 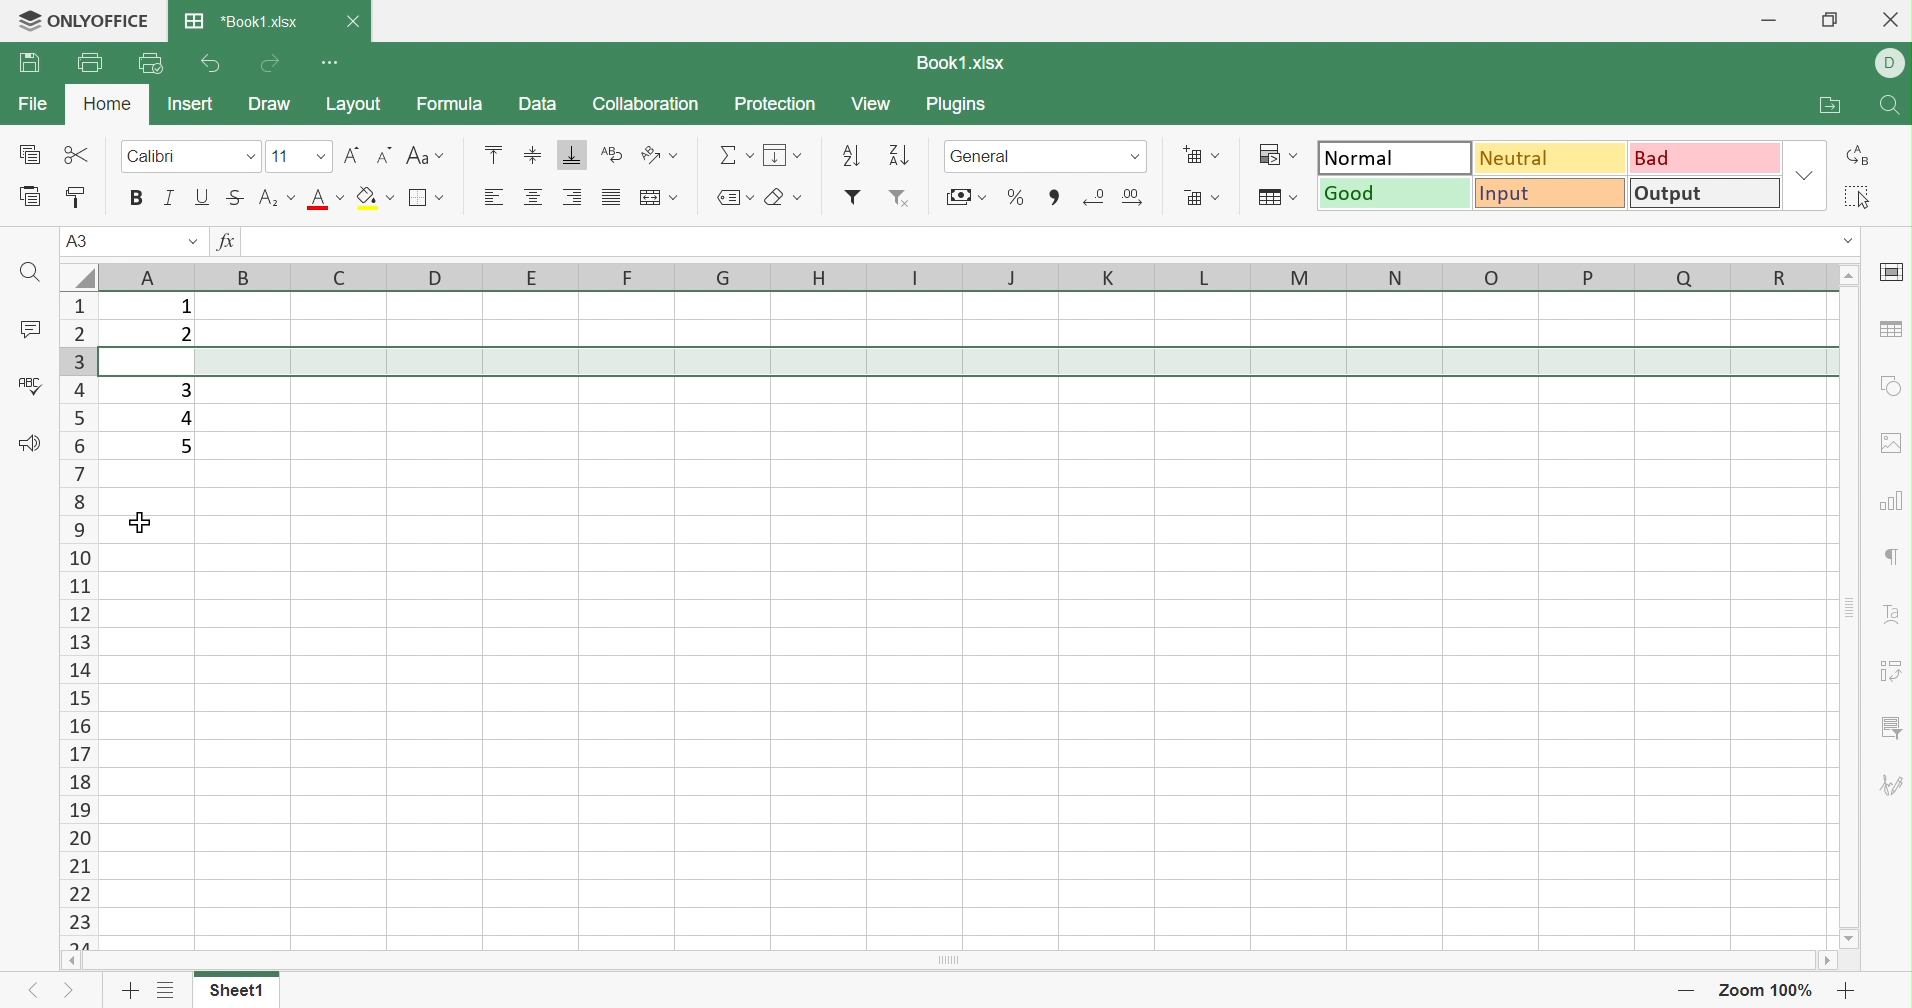 I want to click on Input, so click(x=1550, y=193).